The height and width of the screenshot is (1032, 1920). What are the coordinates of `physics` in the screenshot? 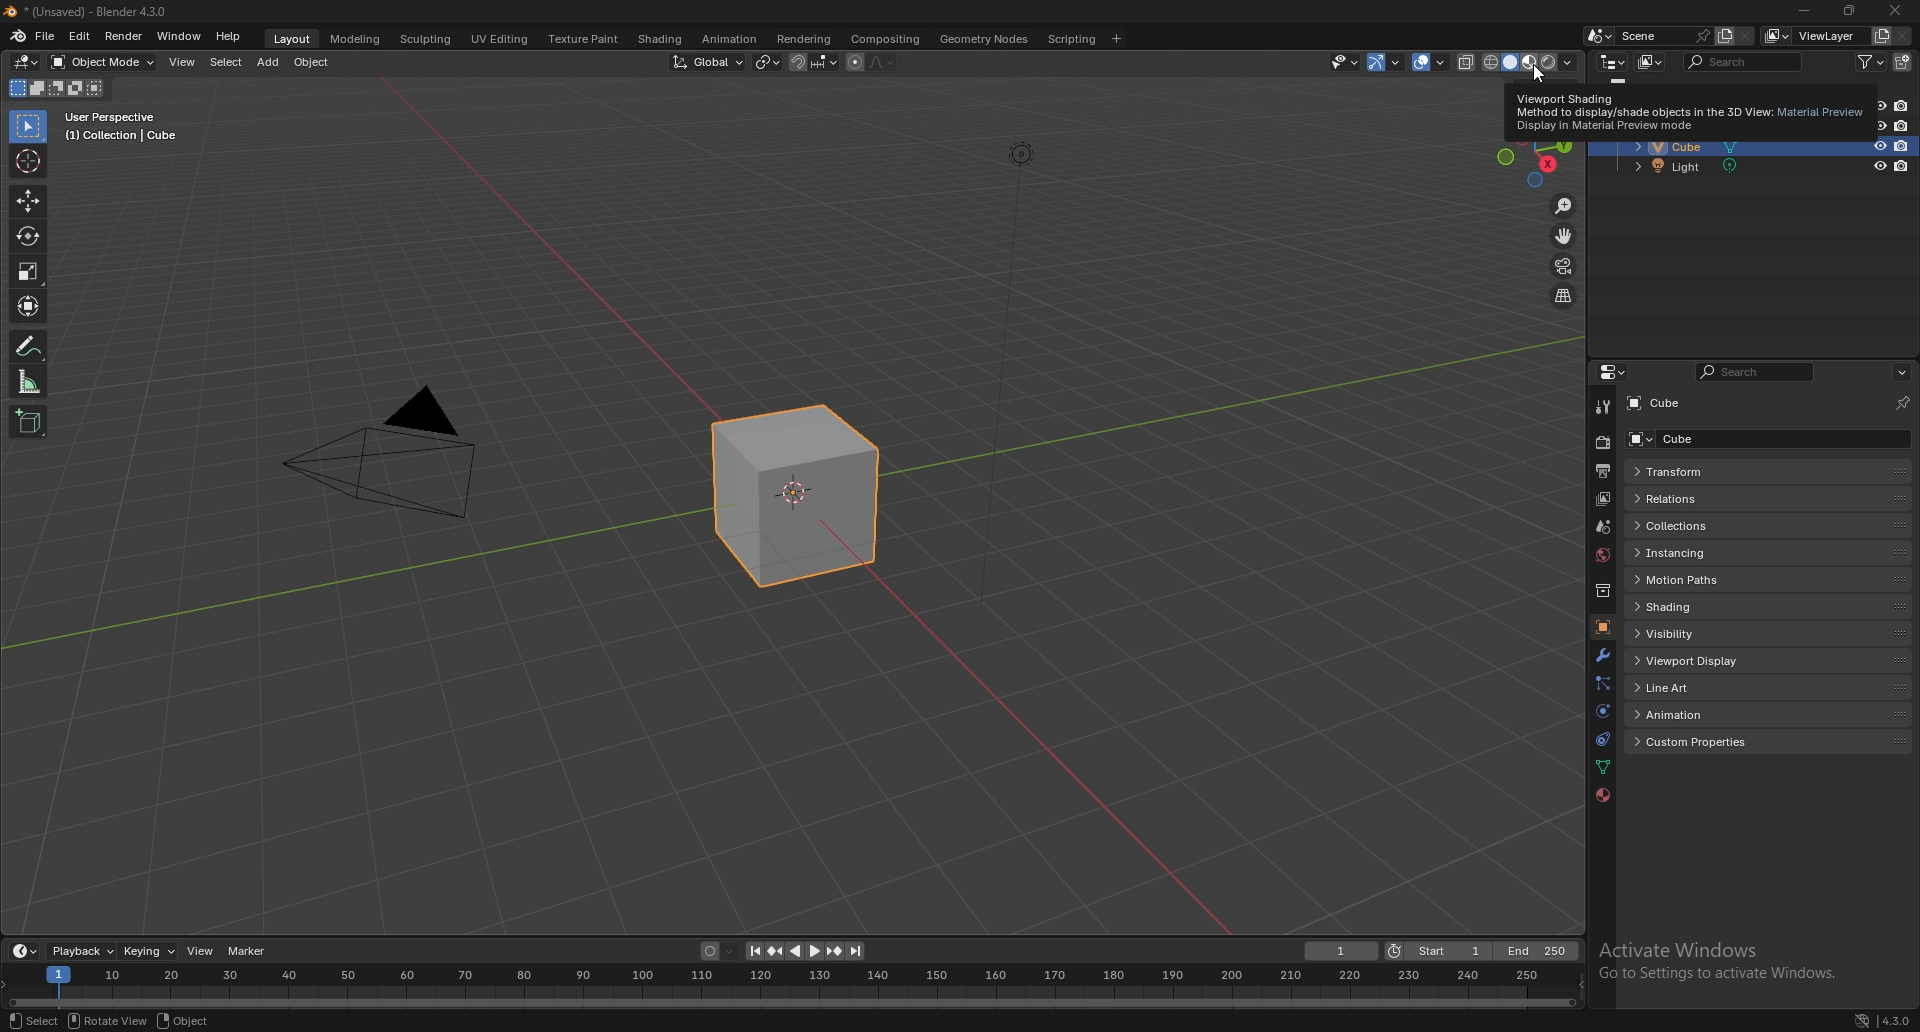 It's located at (1603, 710).